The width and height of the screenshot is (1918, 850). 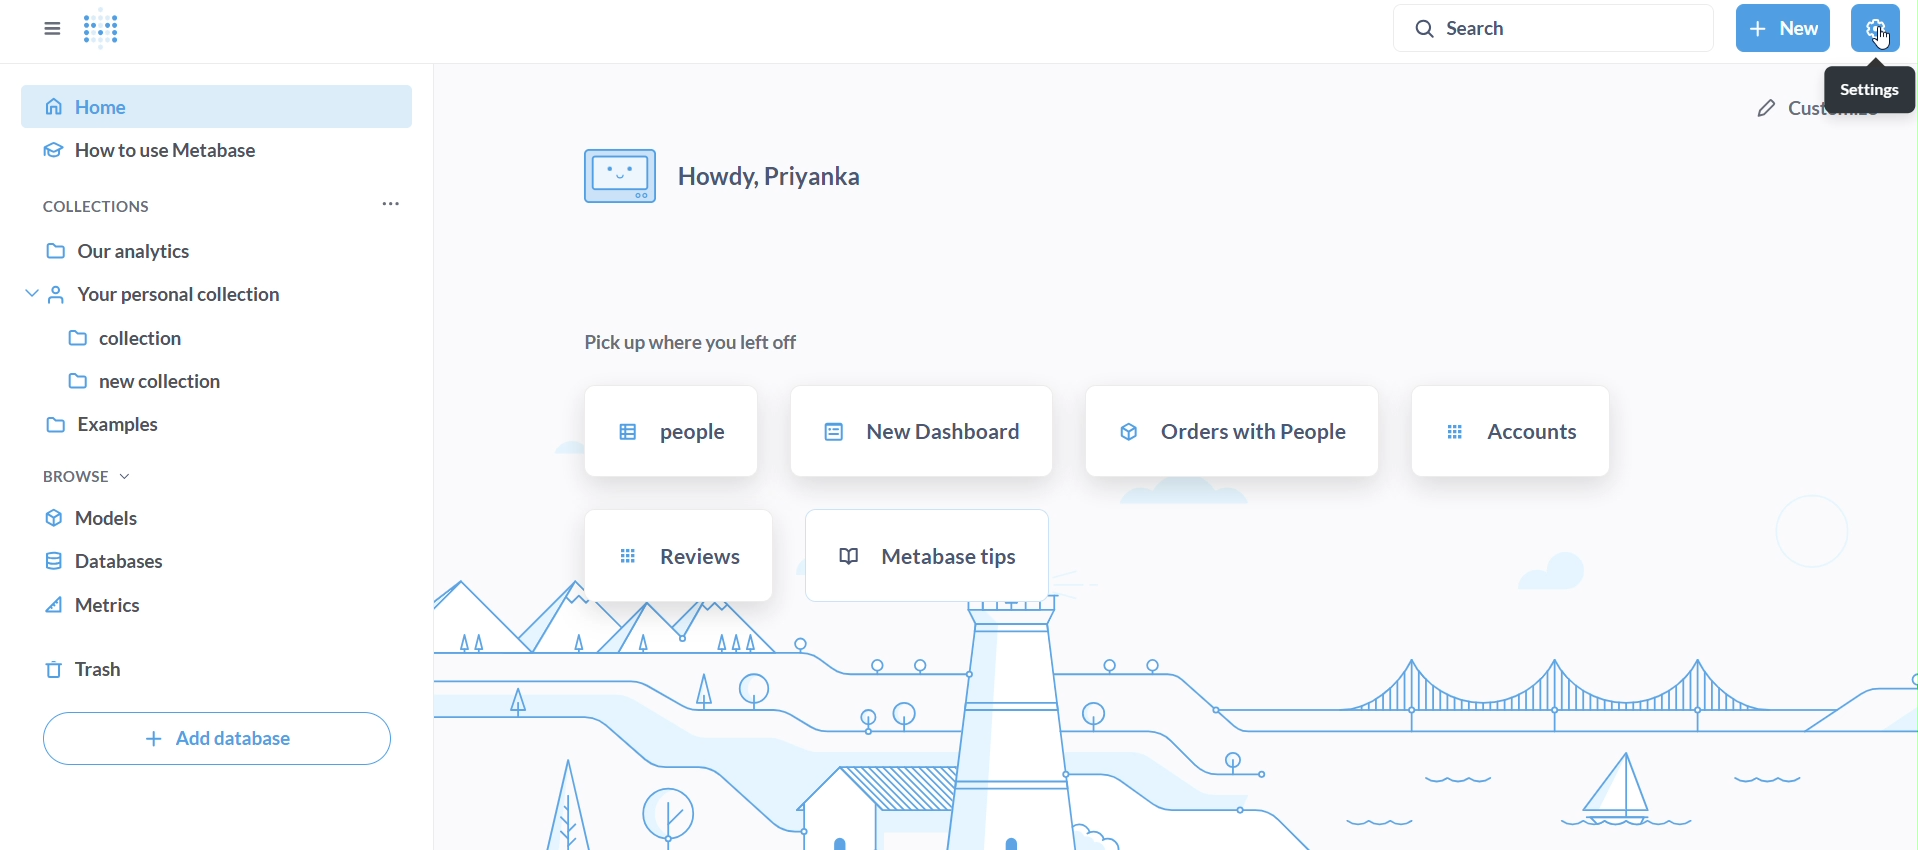 I want to click on collection, so click(x=220, y=339).